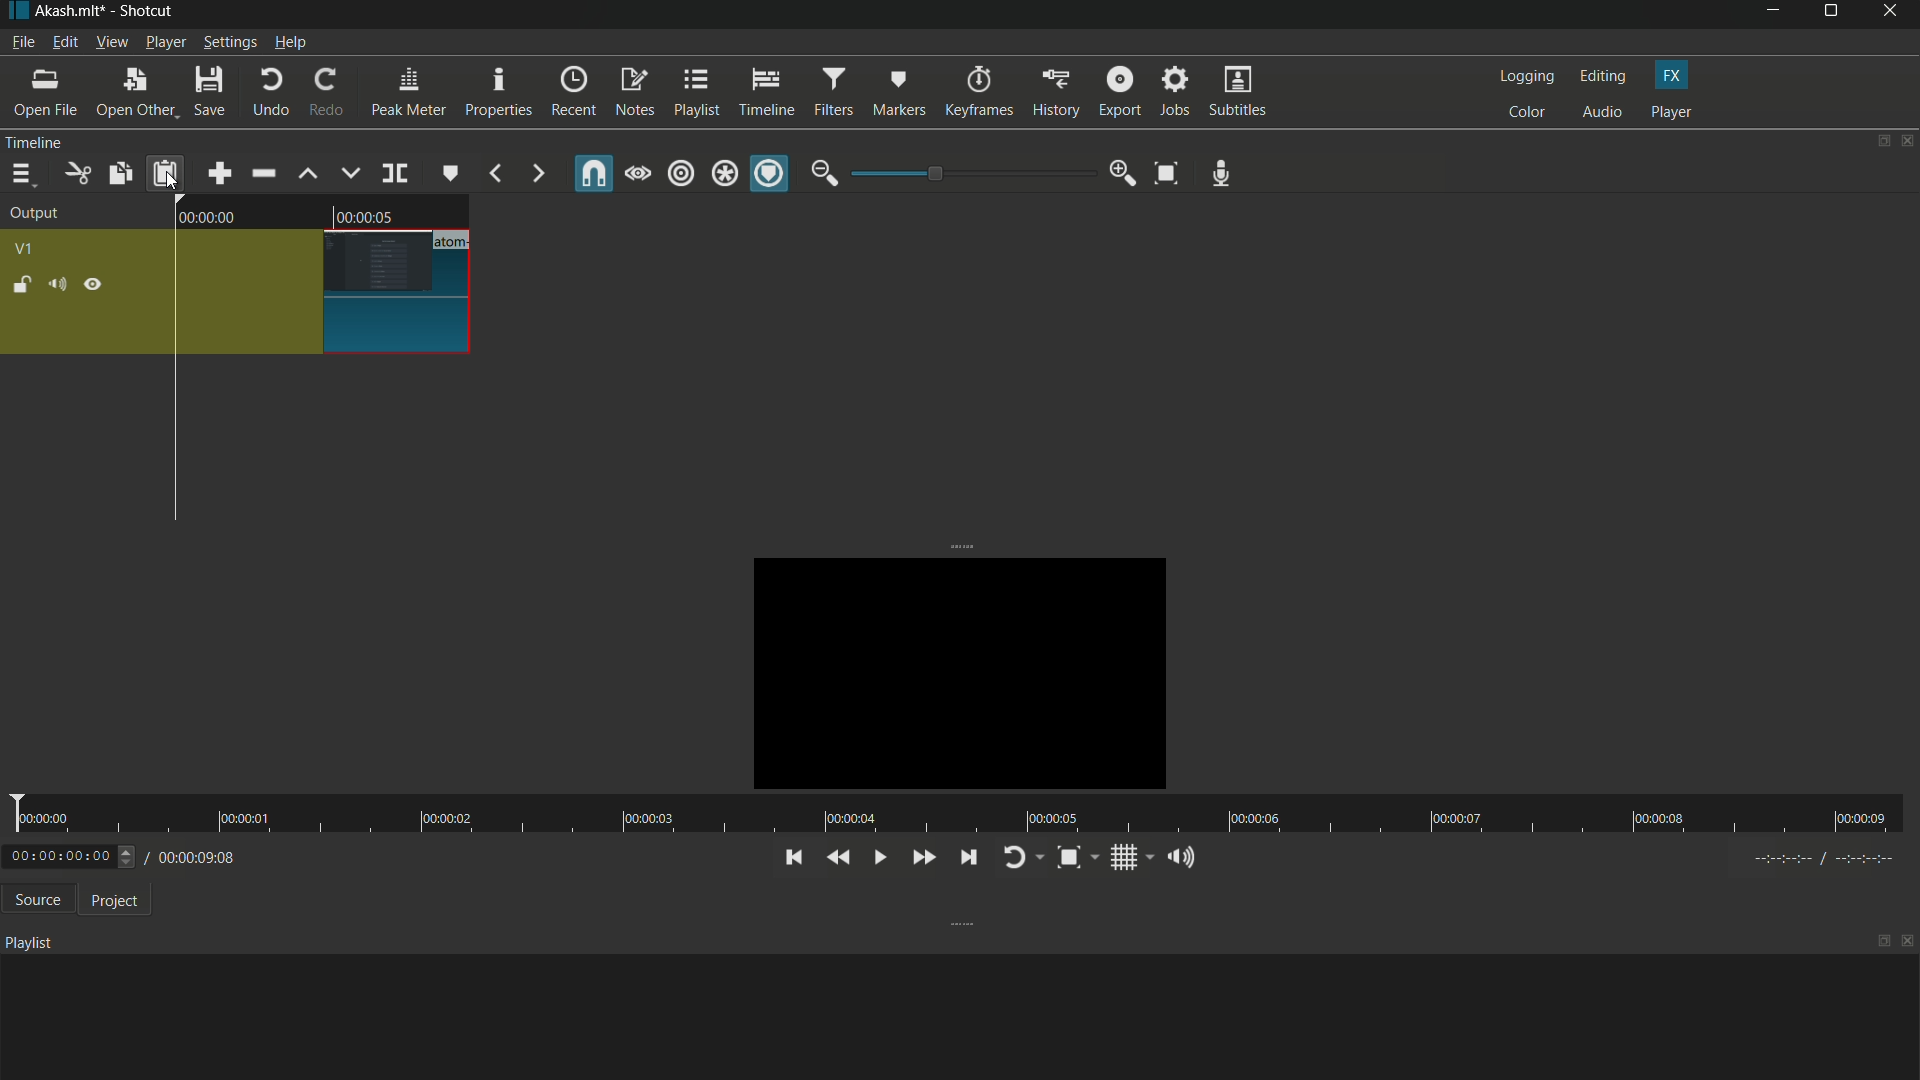  I want to click on settings menu, so click(229, 42).